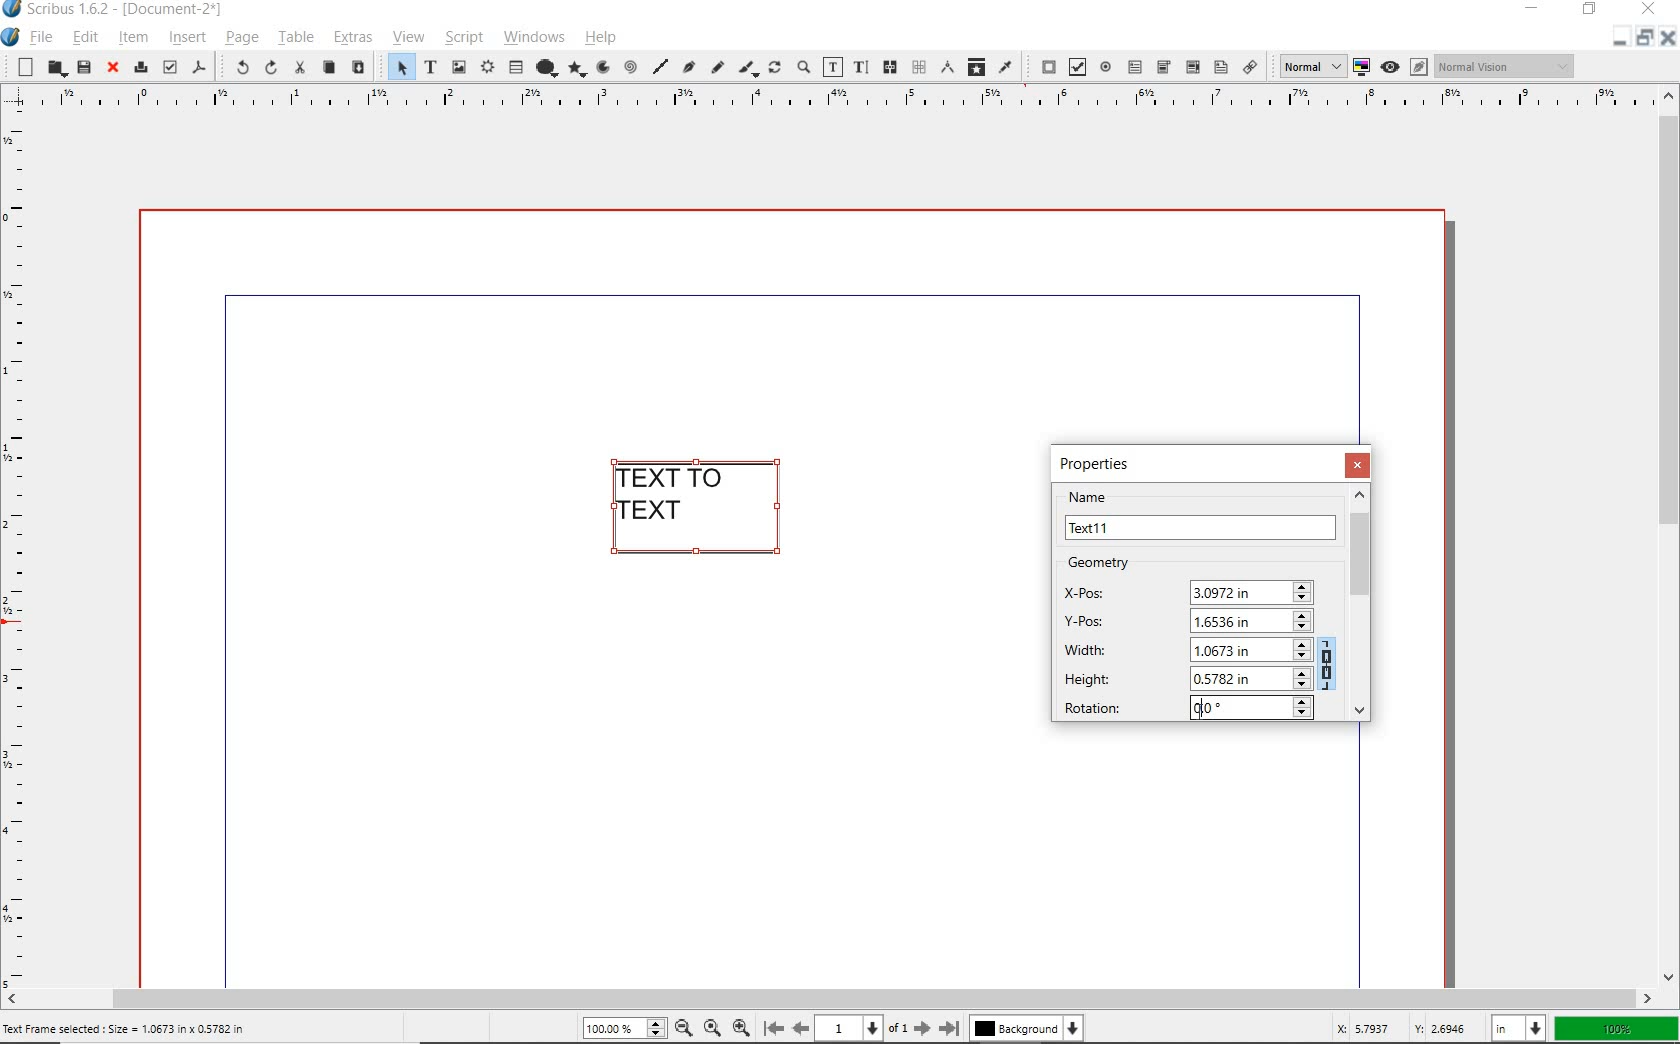 The height and width of the screenshot is (1044, 1680). Describe the element at coordinates (1309, 65) in the screenshot. I see `select image preview quality` at that location.